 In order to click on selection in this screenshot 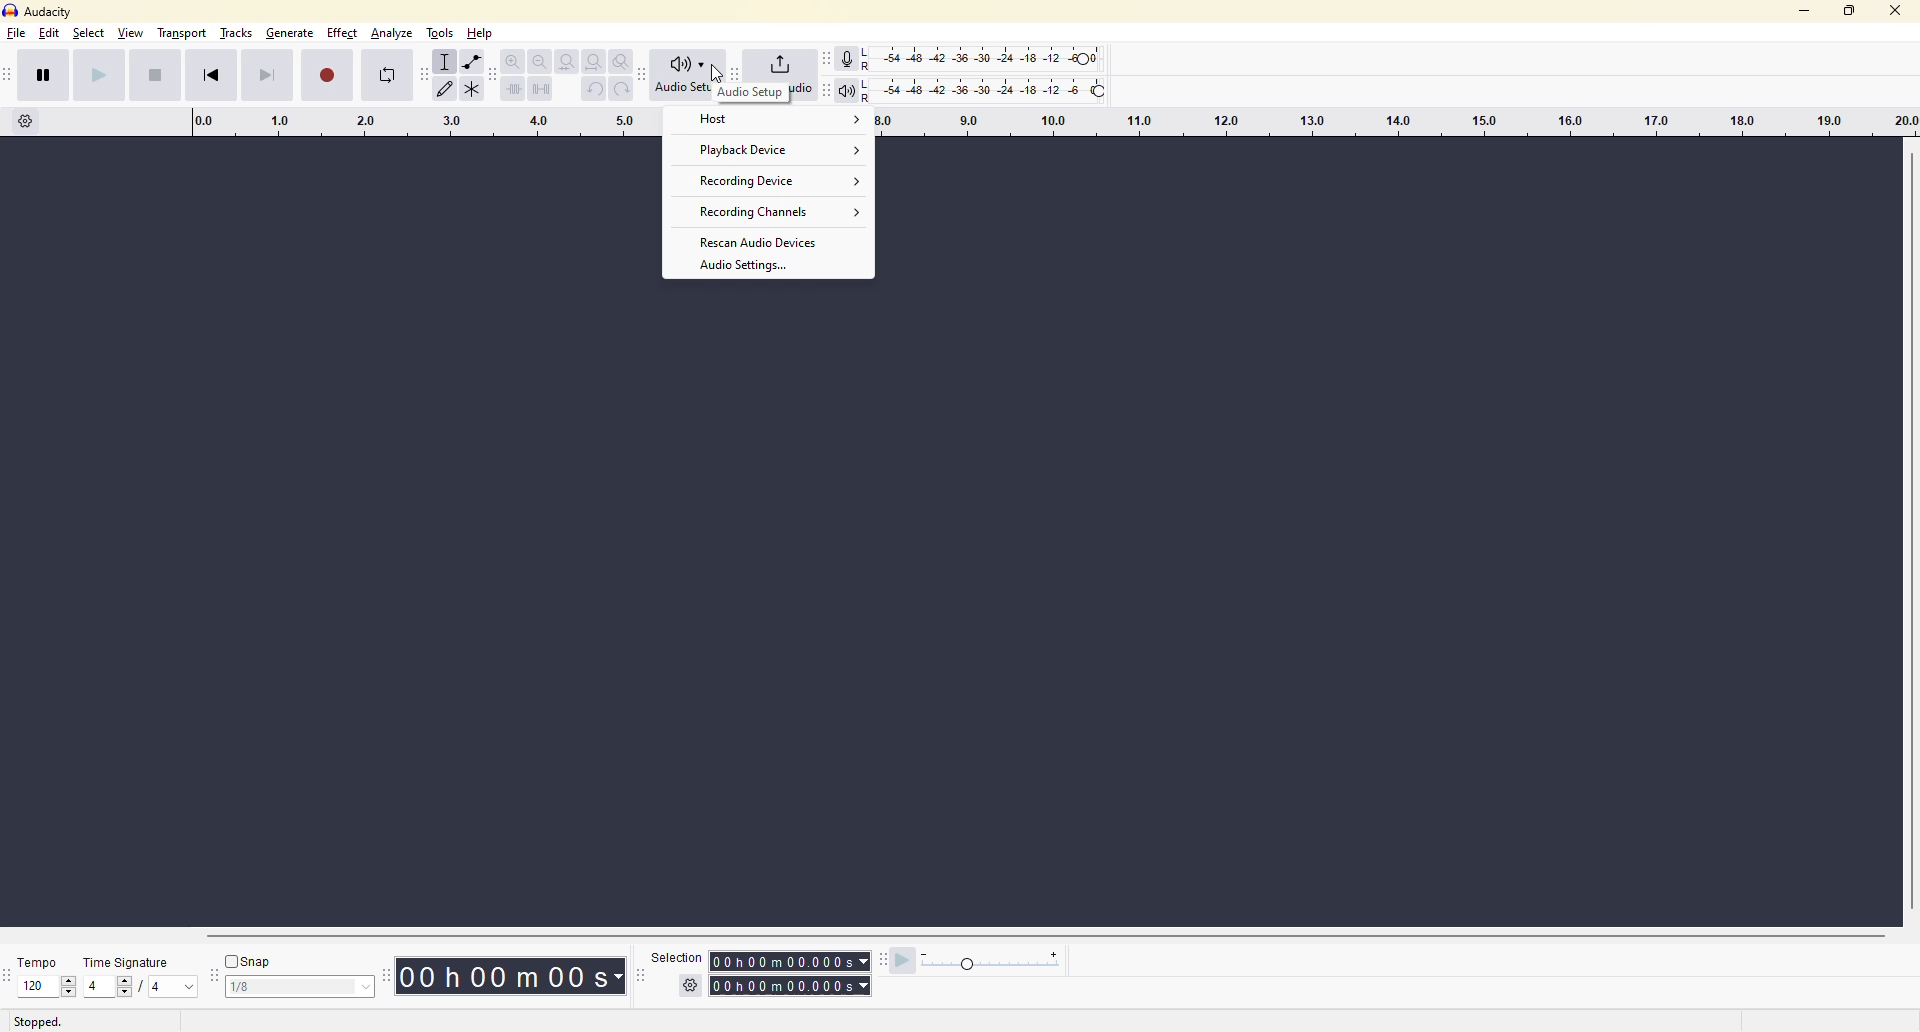, I will do `click(674, 958)`.